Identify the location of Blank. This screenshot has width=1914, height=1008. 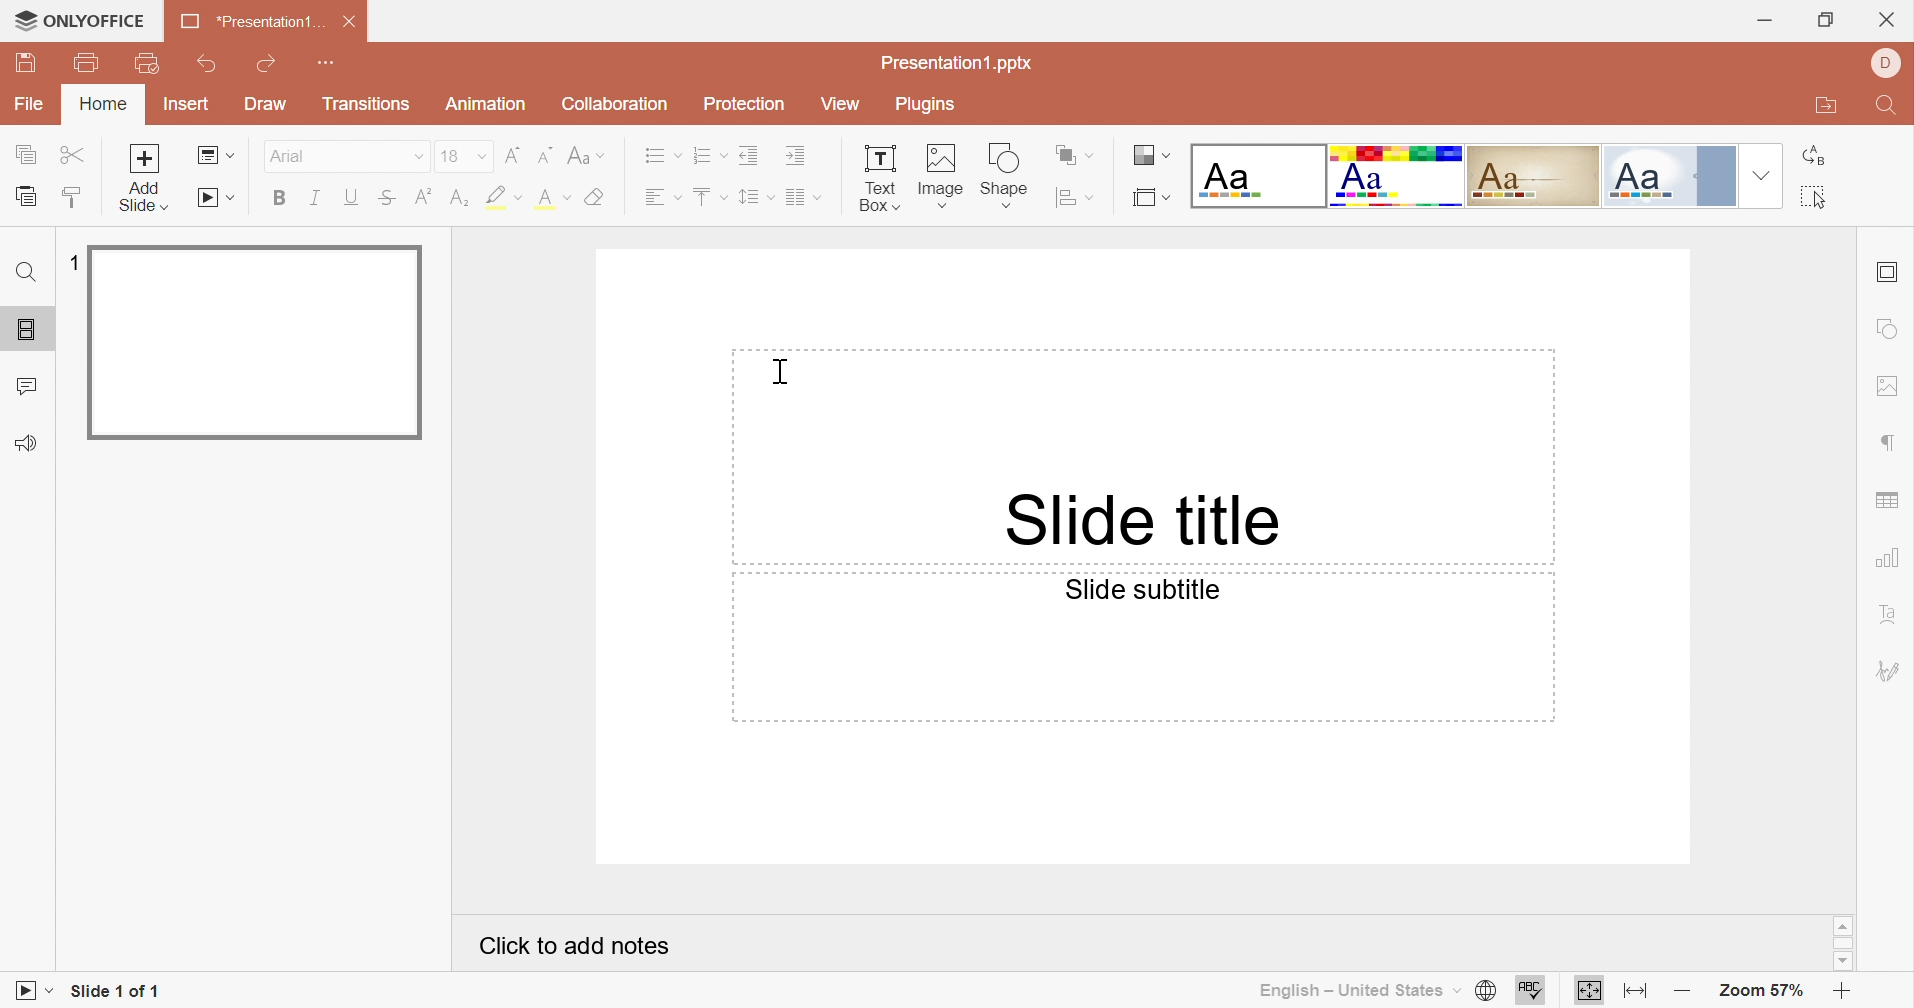
(1259, 176).